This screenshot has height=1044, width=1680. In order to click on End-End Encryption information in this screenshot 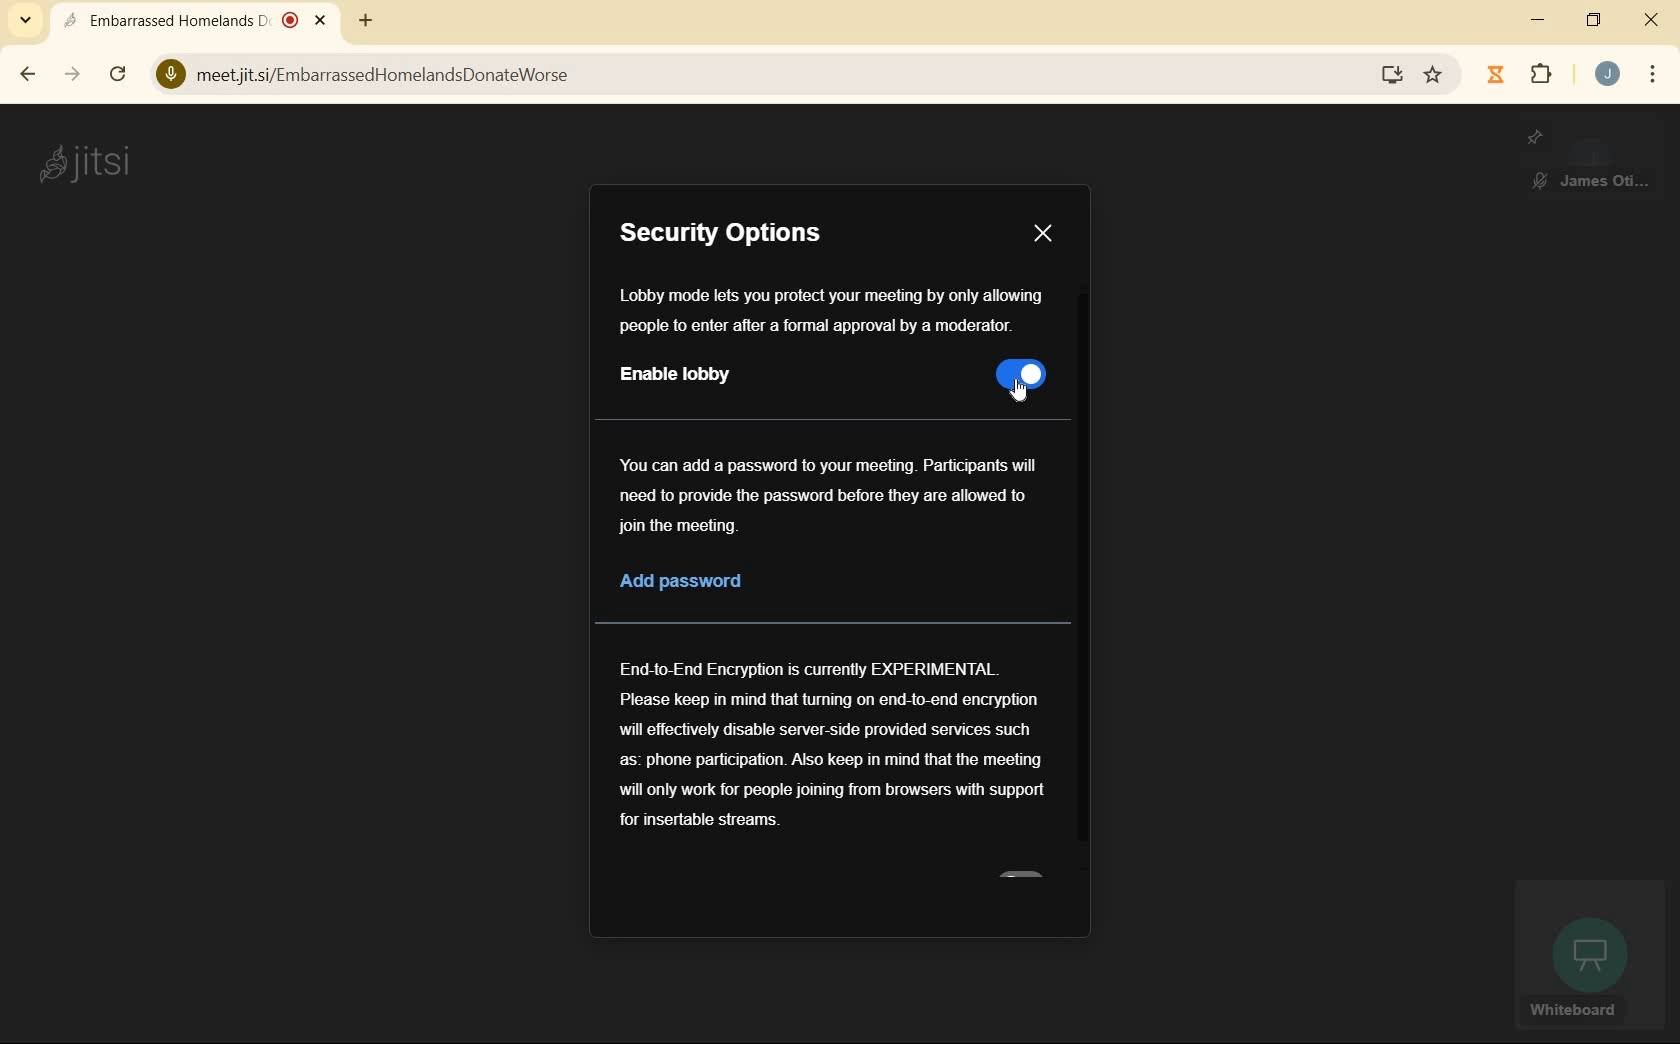, I will do `click(834, 747)`.